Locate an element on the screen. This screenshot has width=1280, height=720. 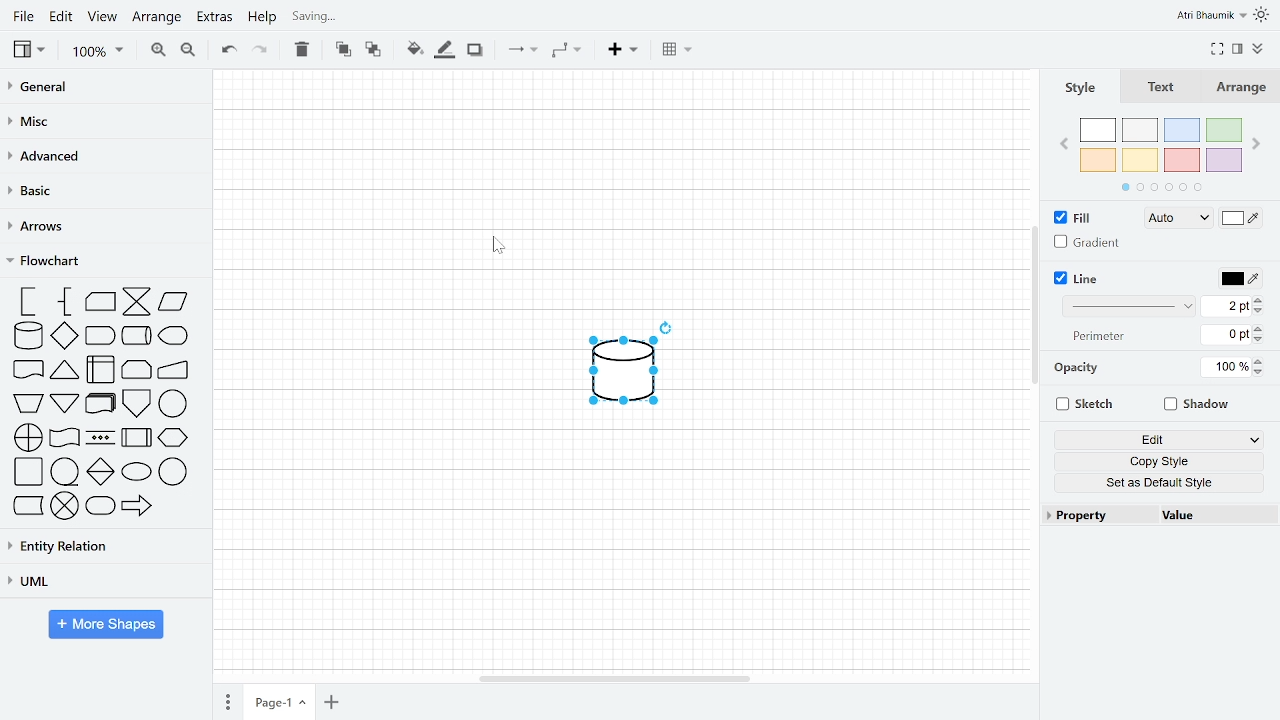
Zoom in is located at coordinates (159, 50).